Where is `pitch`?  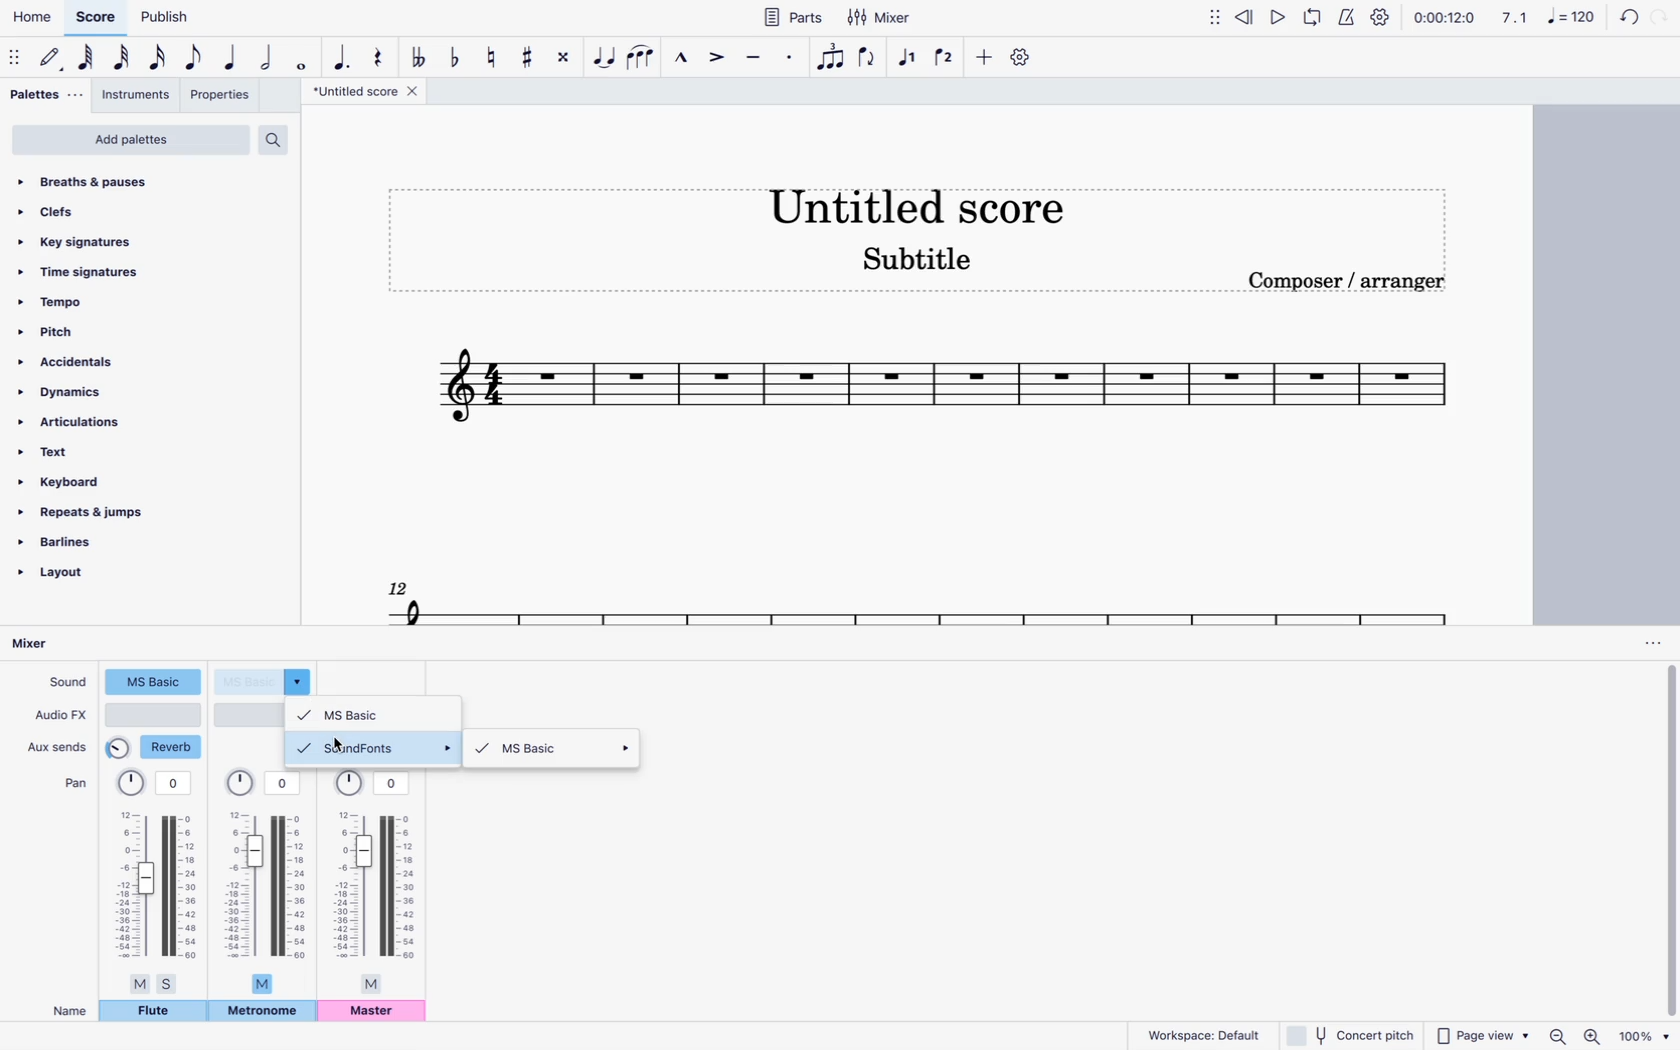
pitch is located at coordinates (117, 331).